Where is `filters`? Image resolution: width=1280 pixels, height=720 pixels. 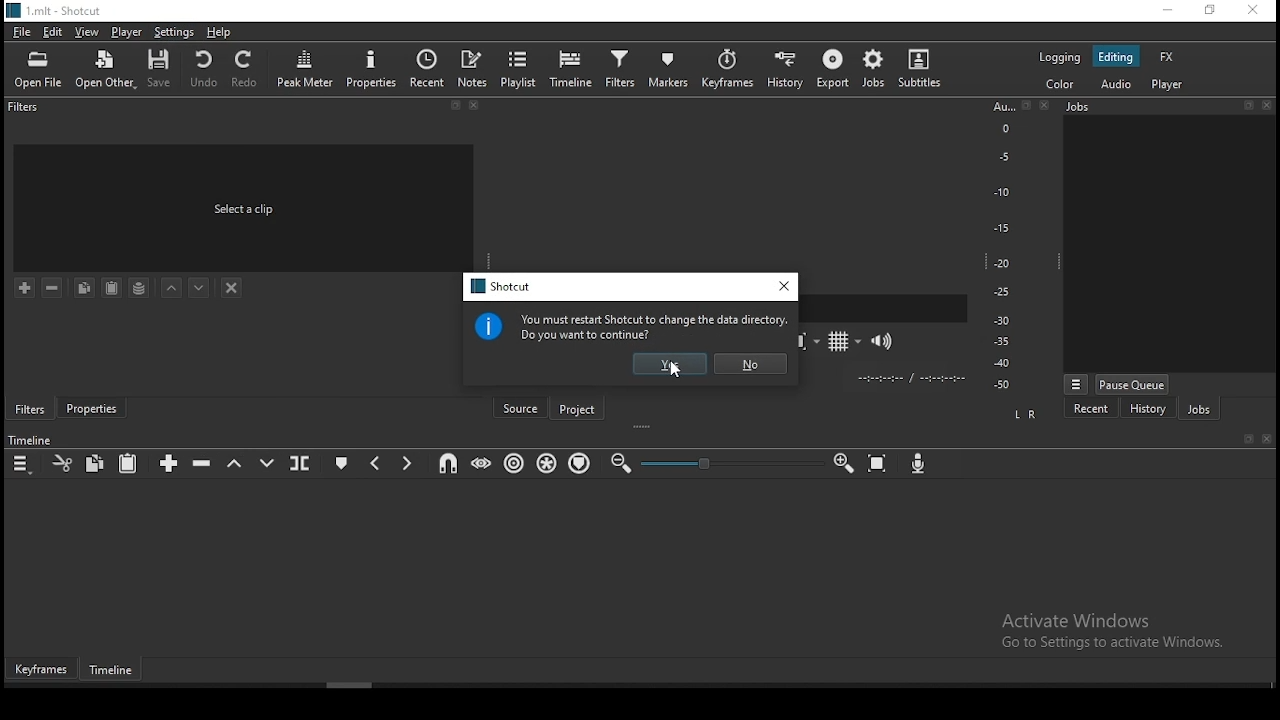
filters is located at coordinates (25, 110).